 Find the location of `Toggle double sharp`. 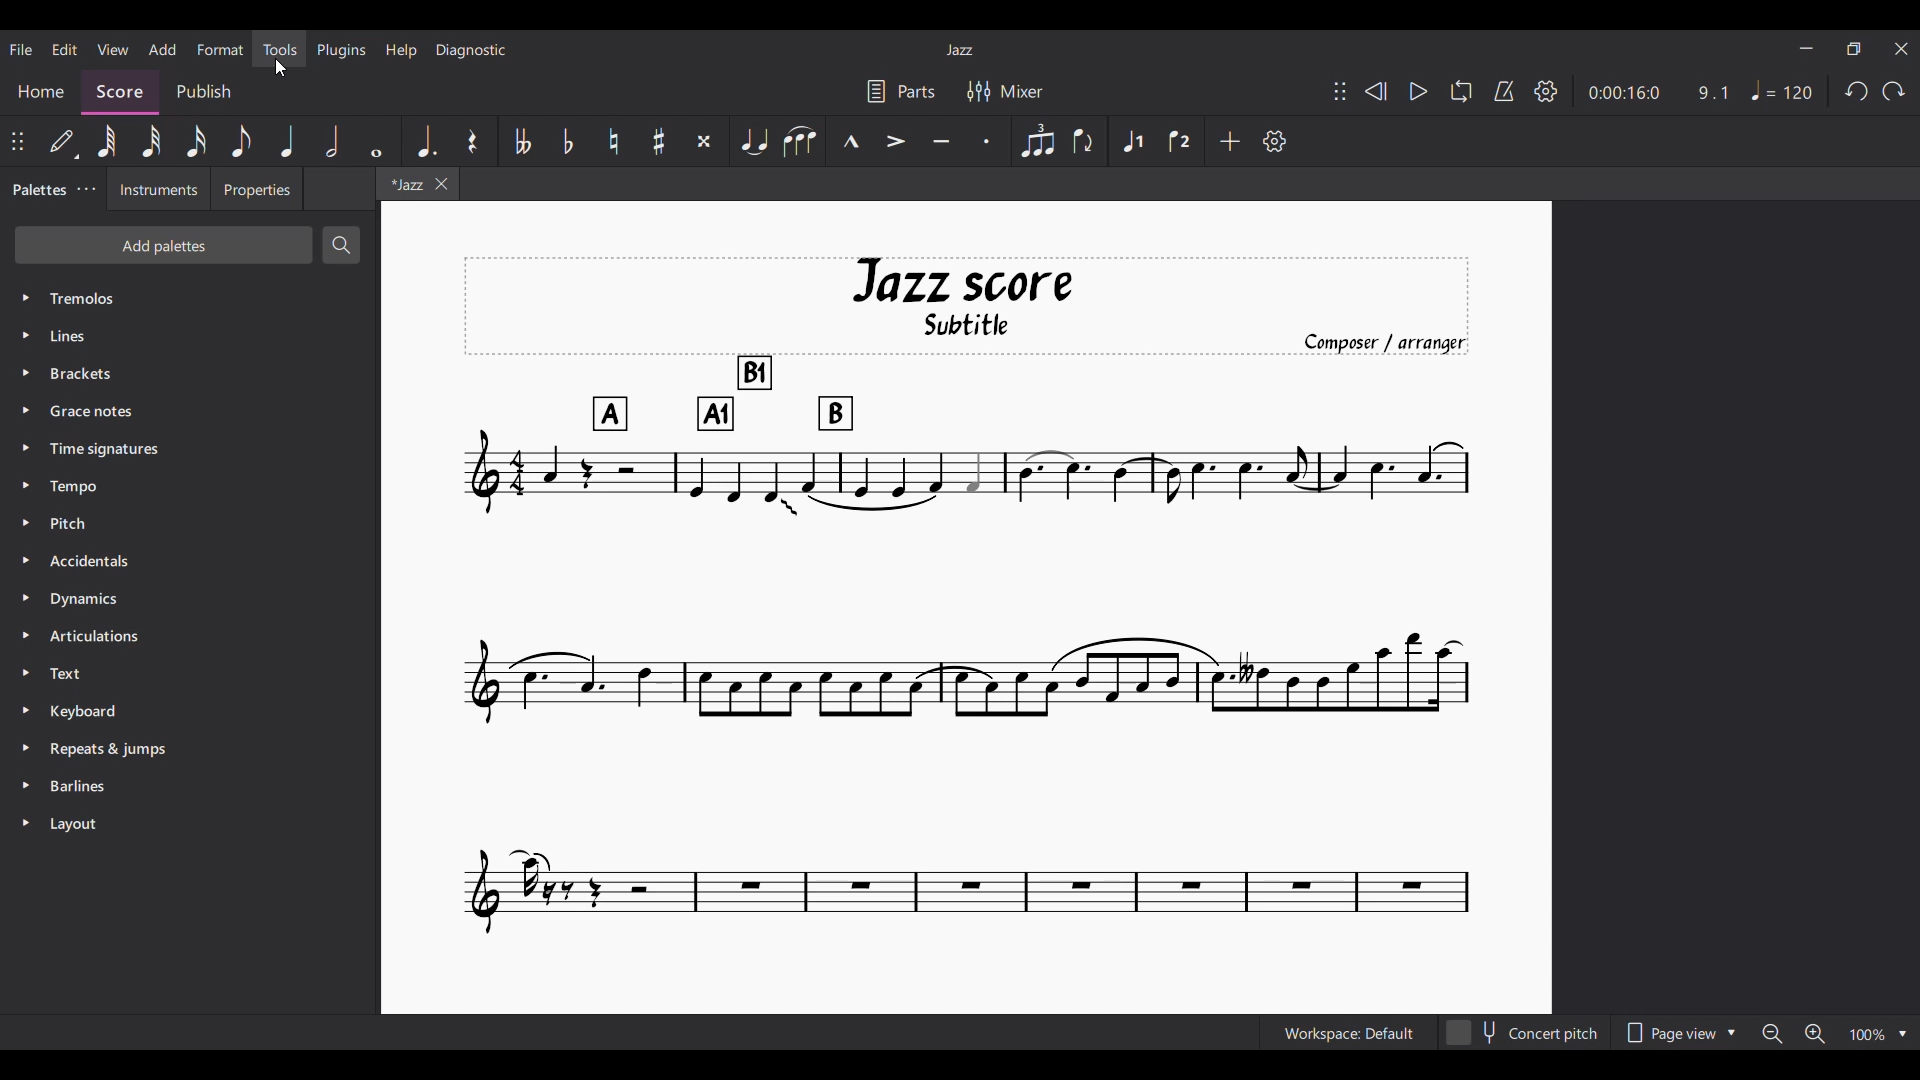

Toggle double sharp is located at coordinates (705, 142).